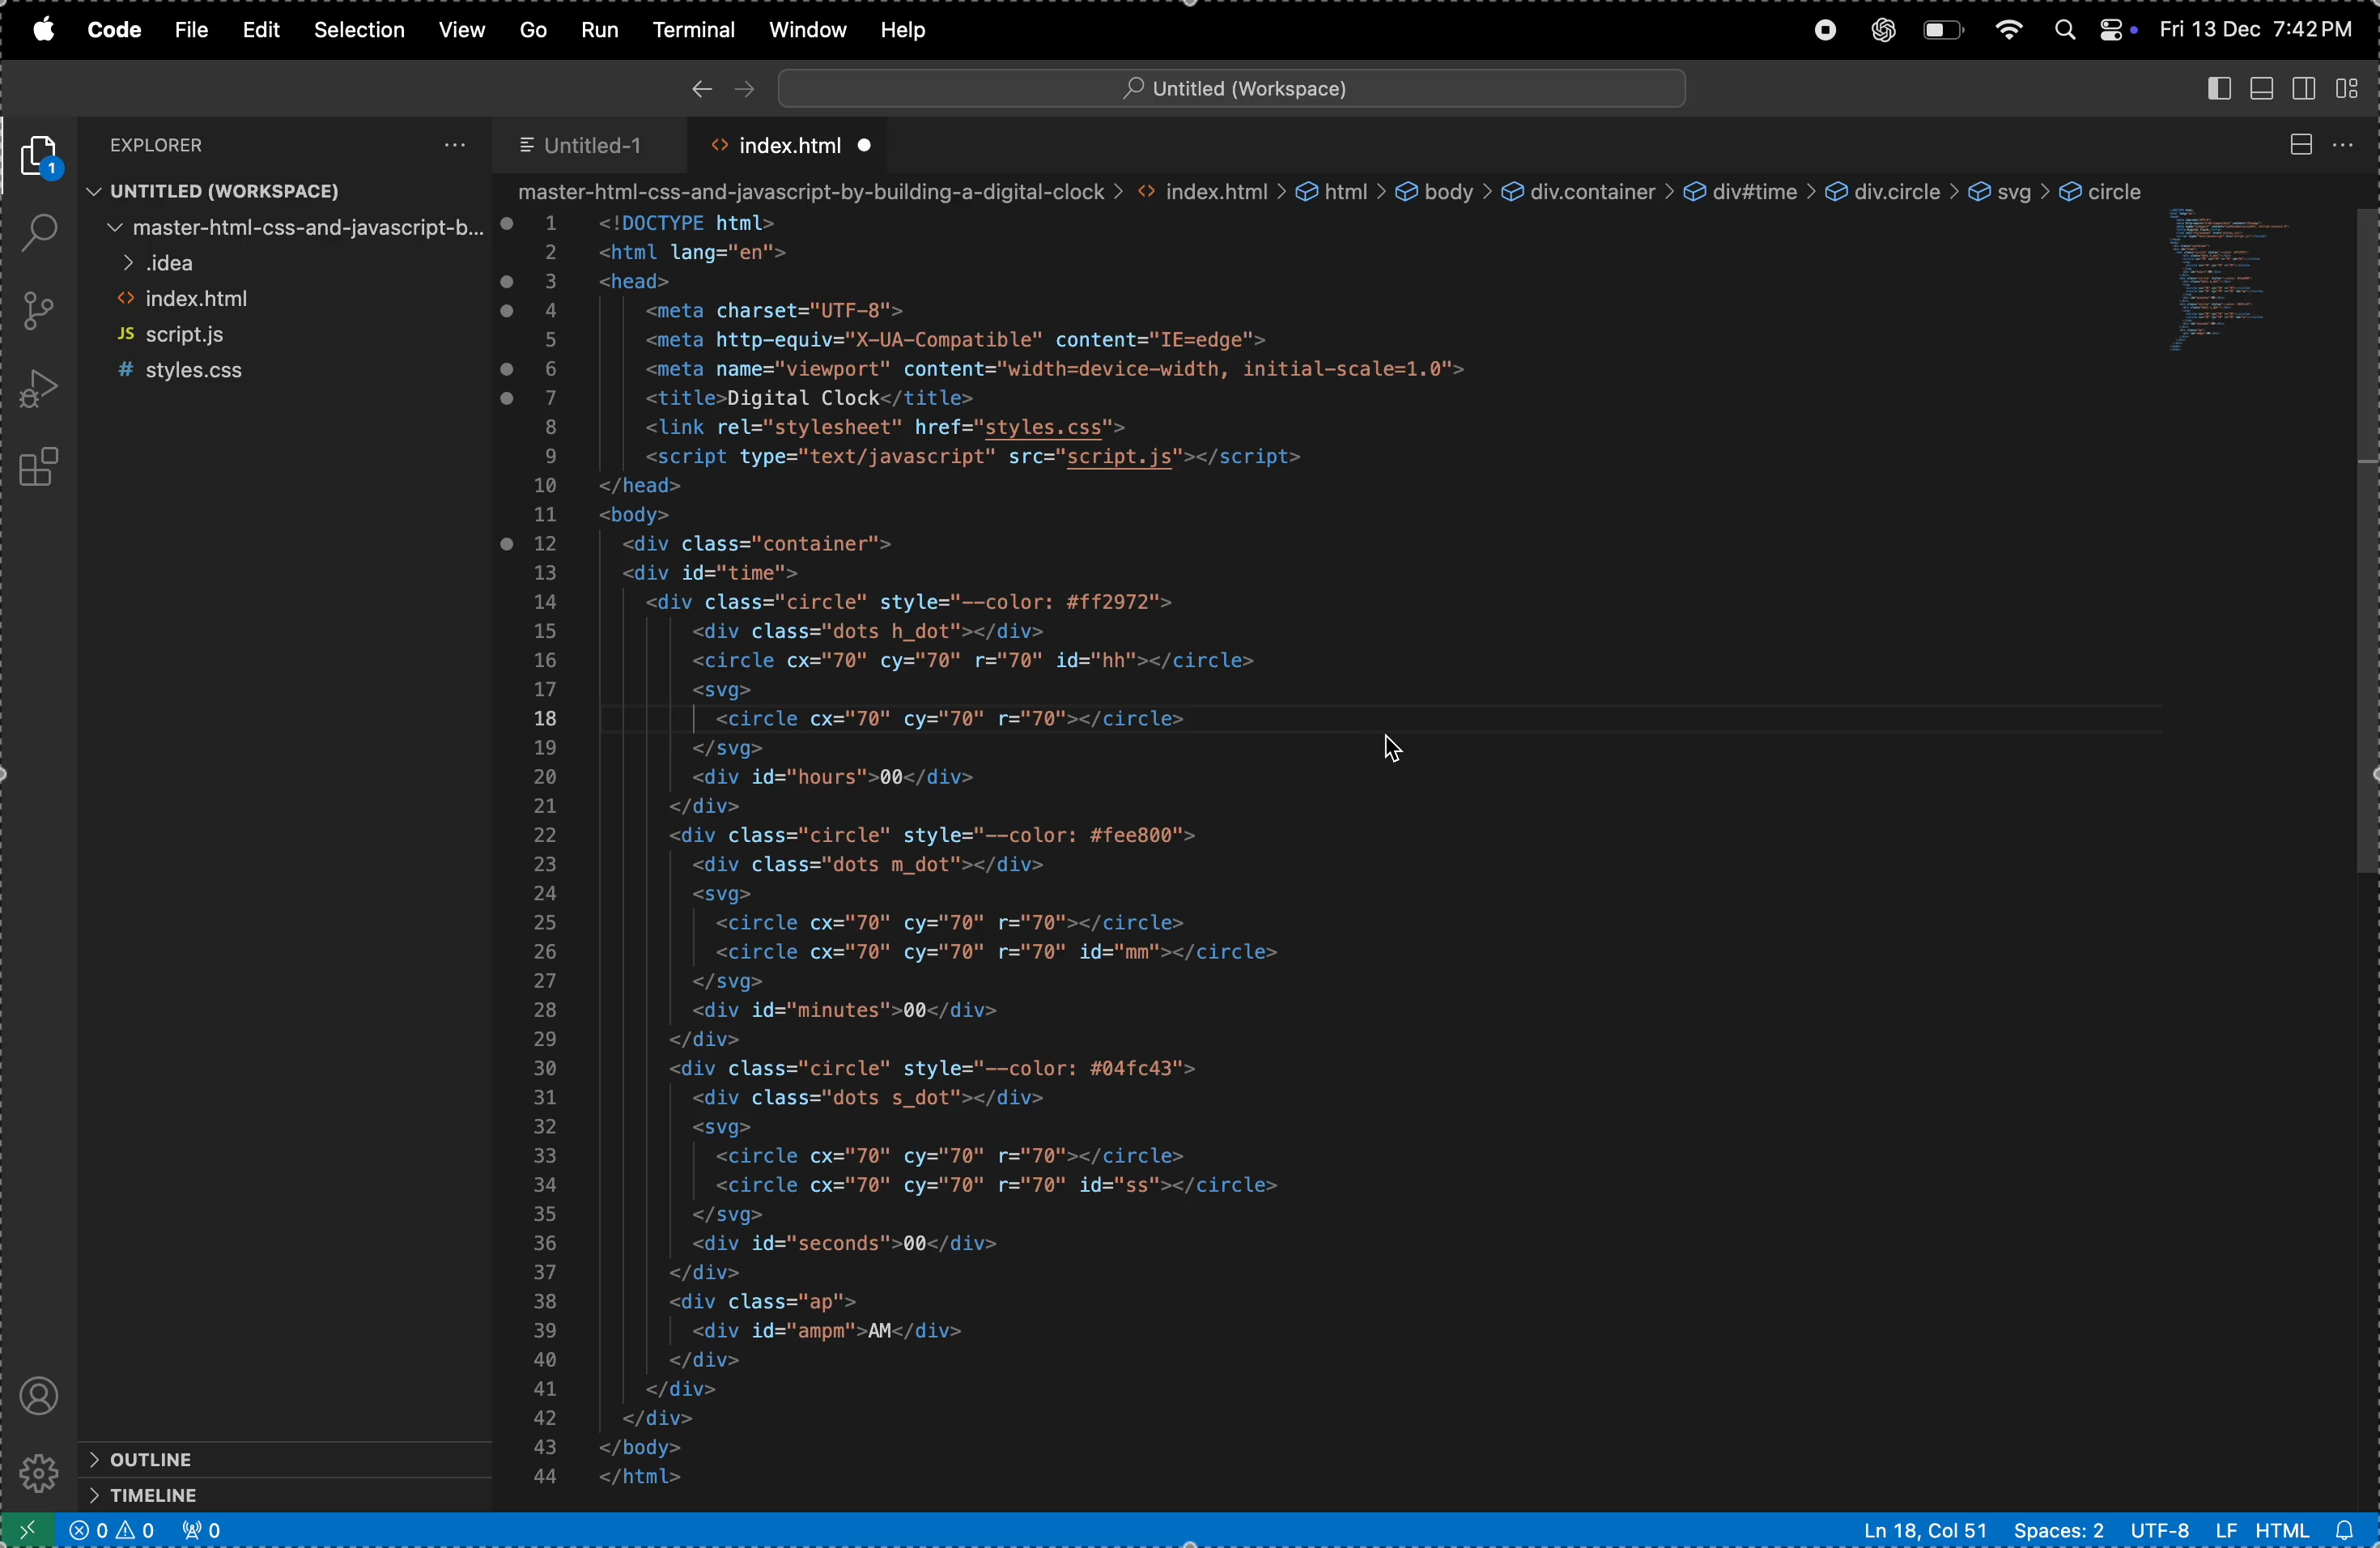 This screenshot has width=2380, height=1548. I want to click on file, so click(191, 32).